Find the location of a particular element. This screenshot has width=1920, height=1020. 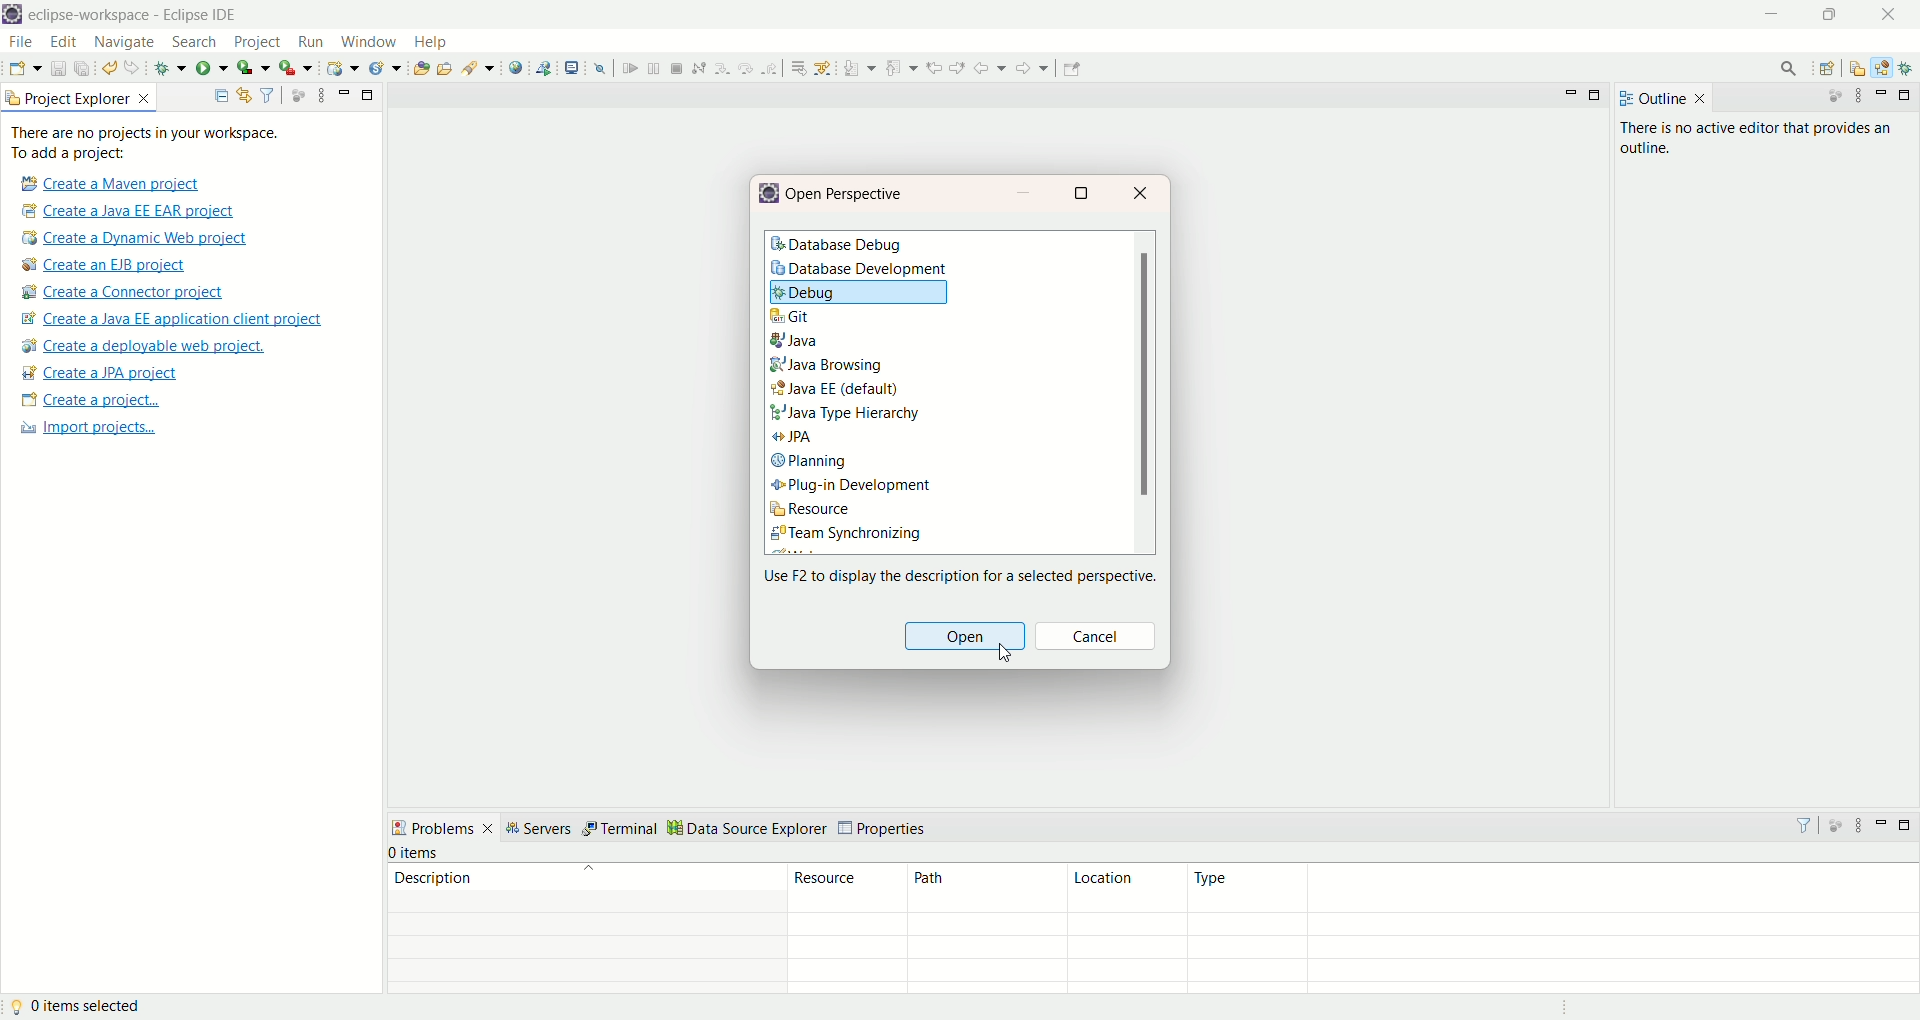

create a Java EE EAR project is located at coordinates (131, 209).